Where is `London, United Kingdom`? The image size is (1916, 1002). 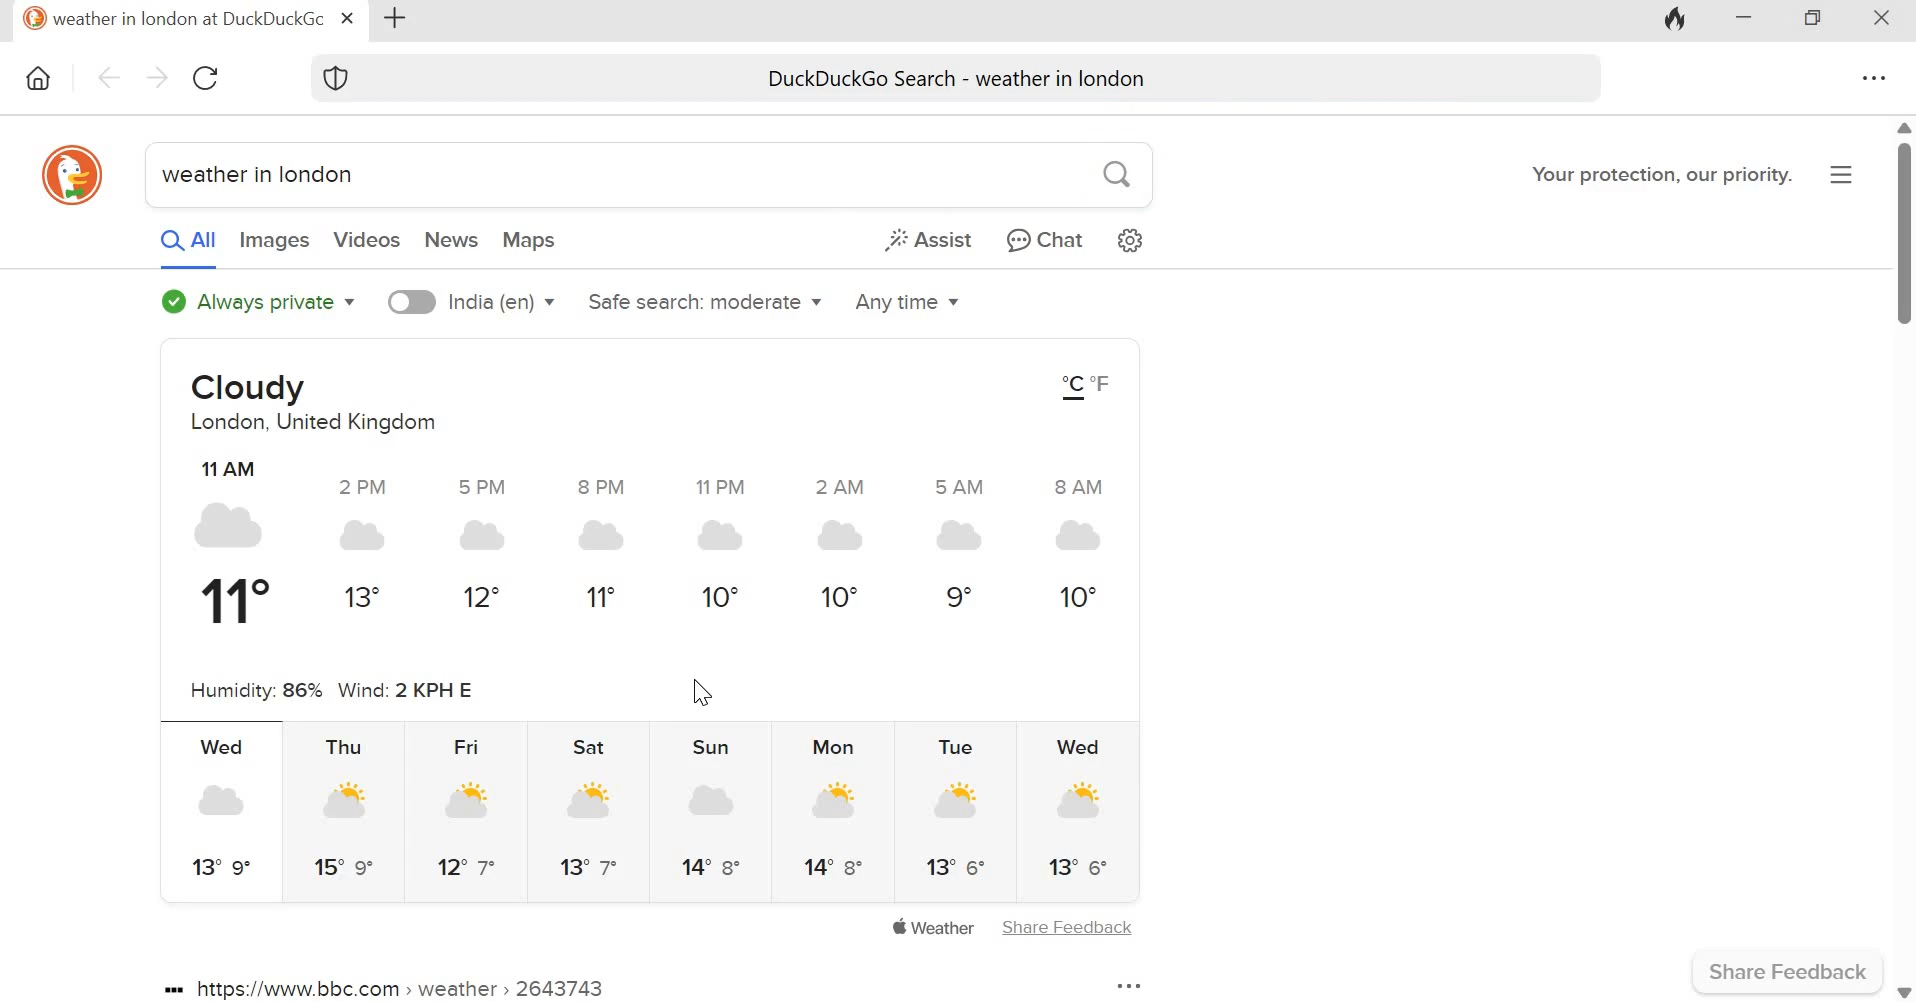 London, United Kingdom is located at coordinates (312, 423).